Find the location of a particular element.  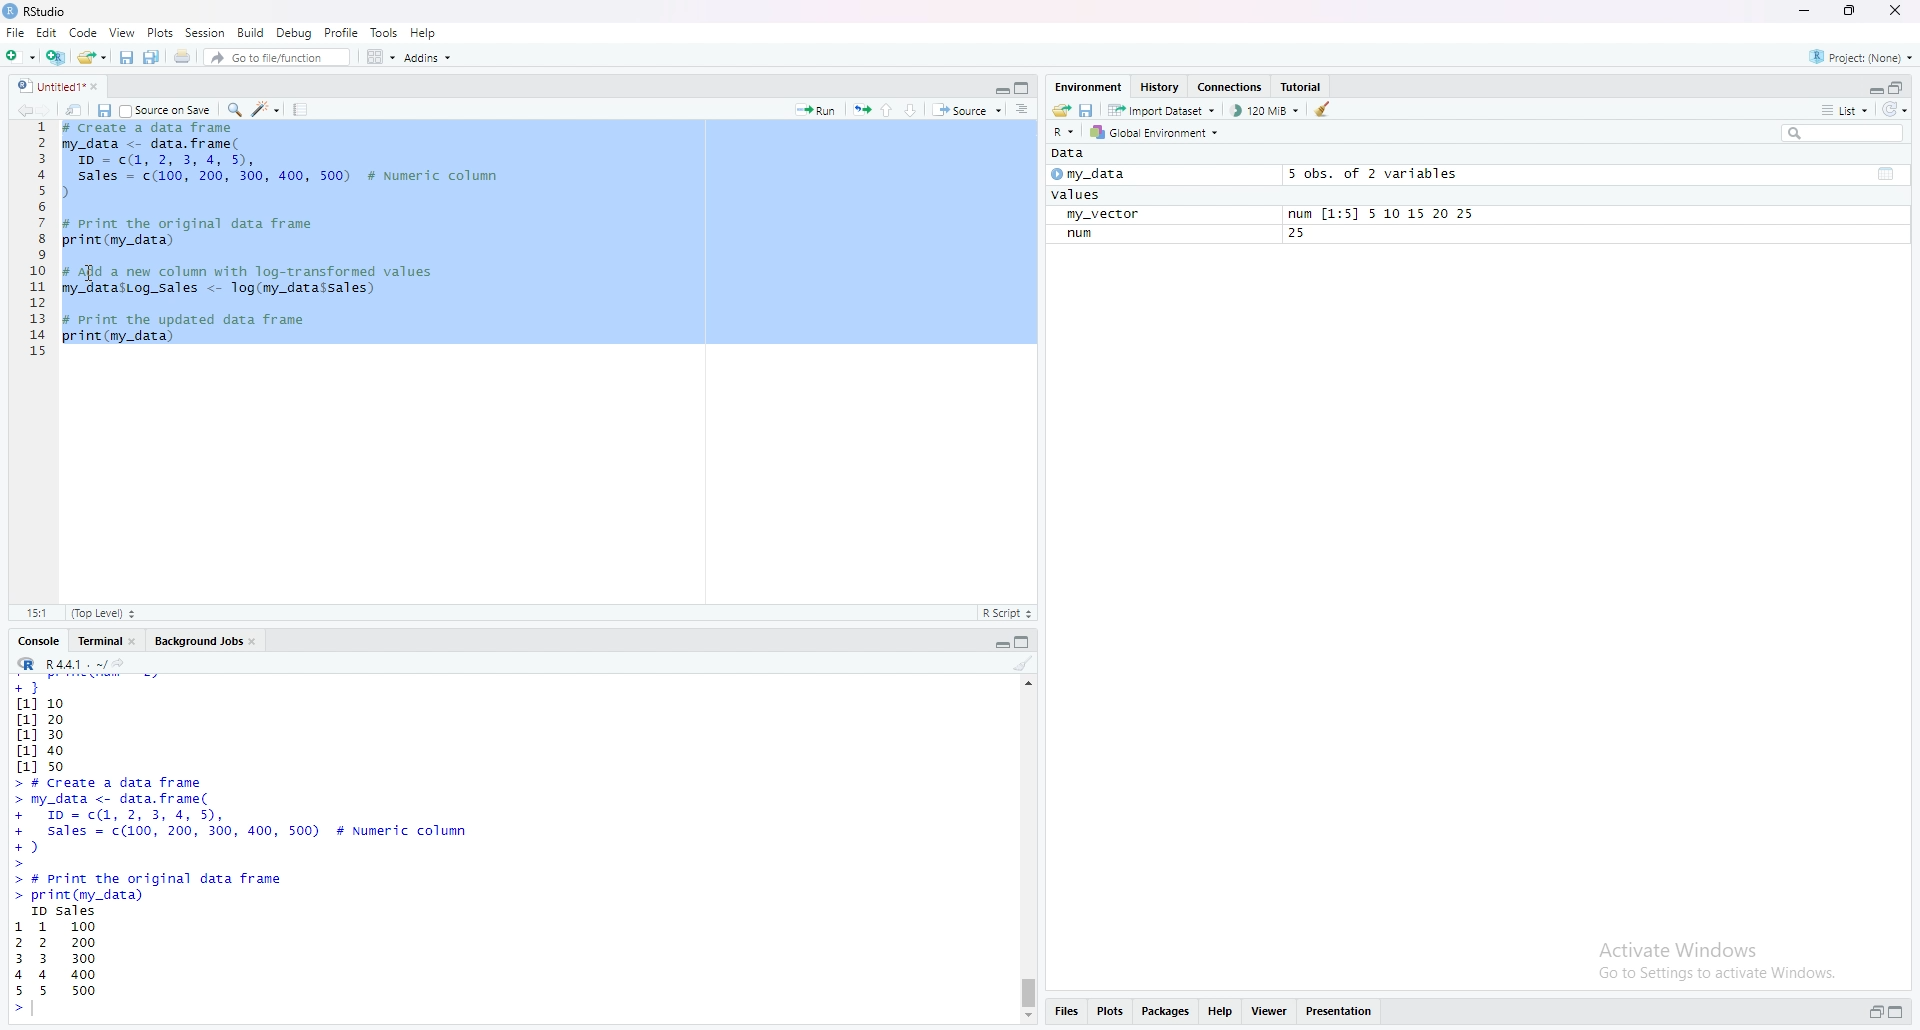

25 is located at coordinates (1301, 235).